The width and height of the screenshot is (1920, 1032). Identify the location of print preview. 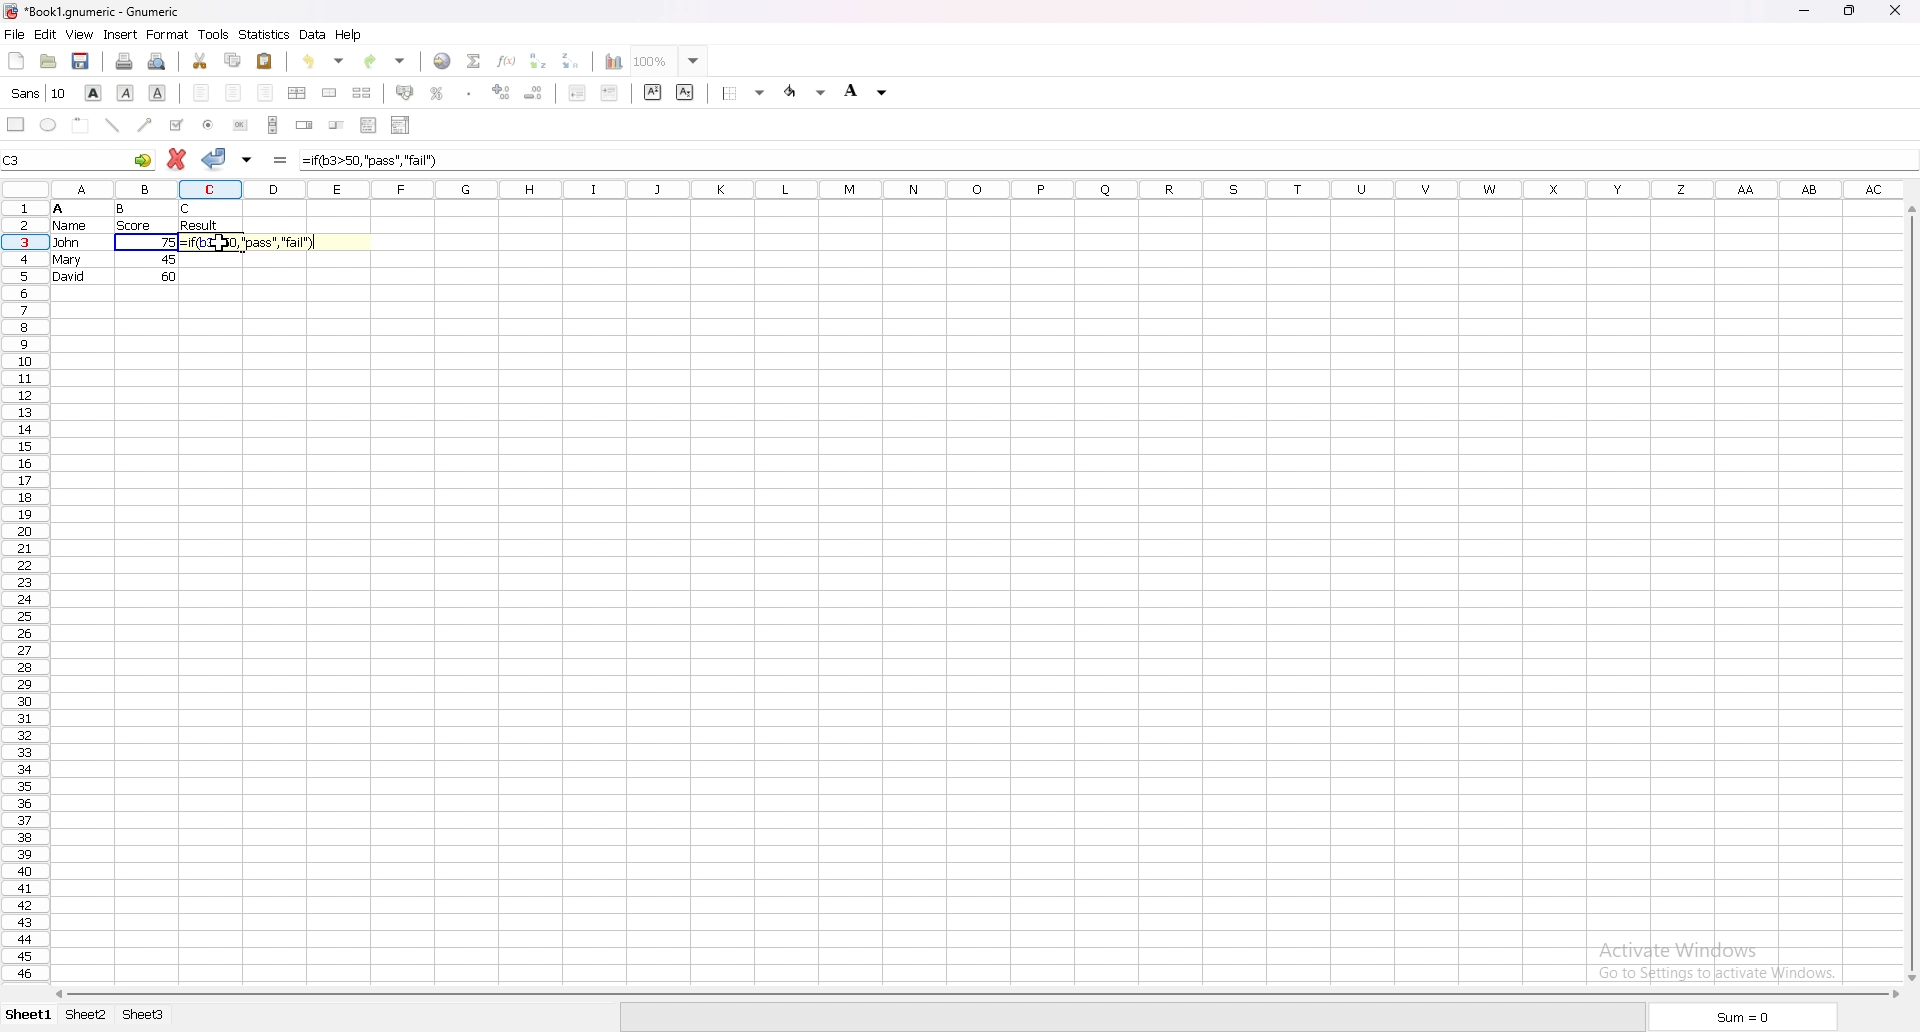
(156, 62).